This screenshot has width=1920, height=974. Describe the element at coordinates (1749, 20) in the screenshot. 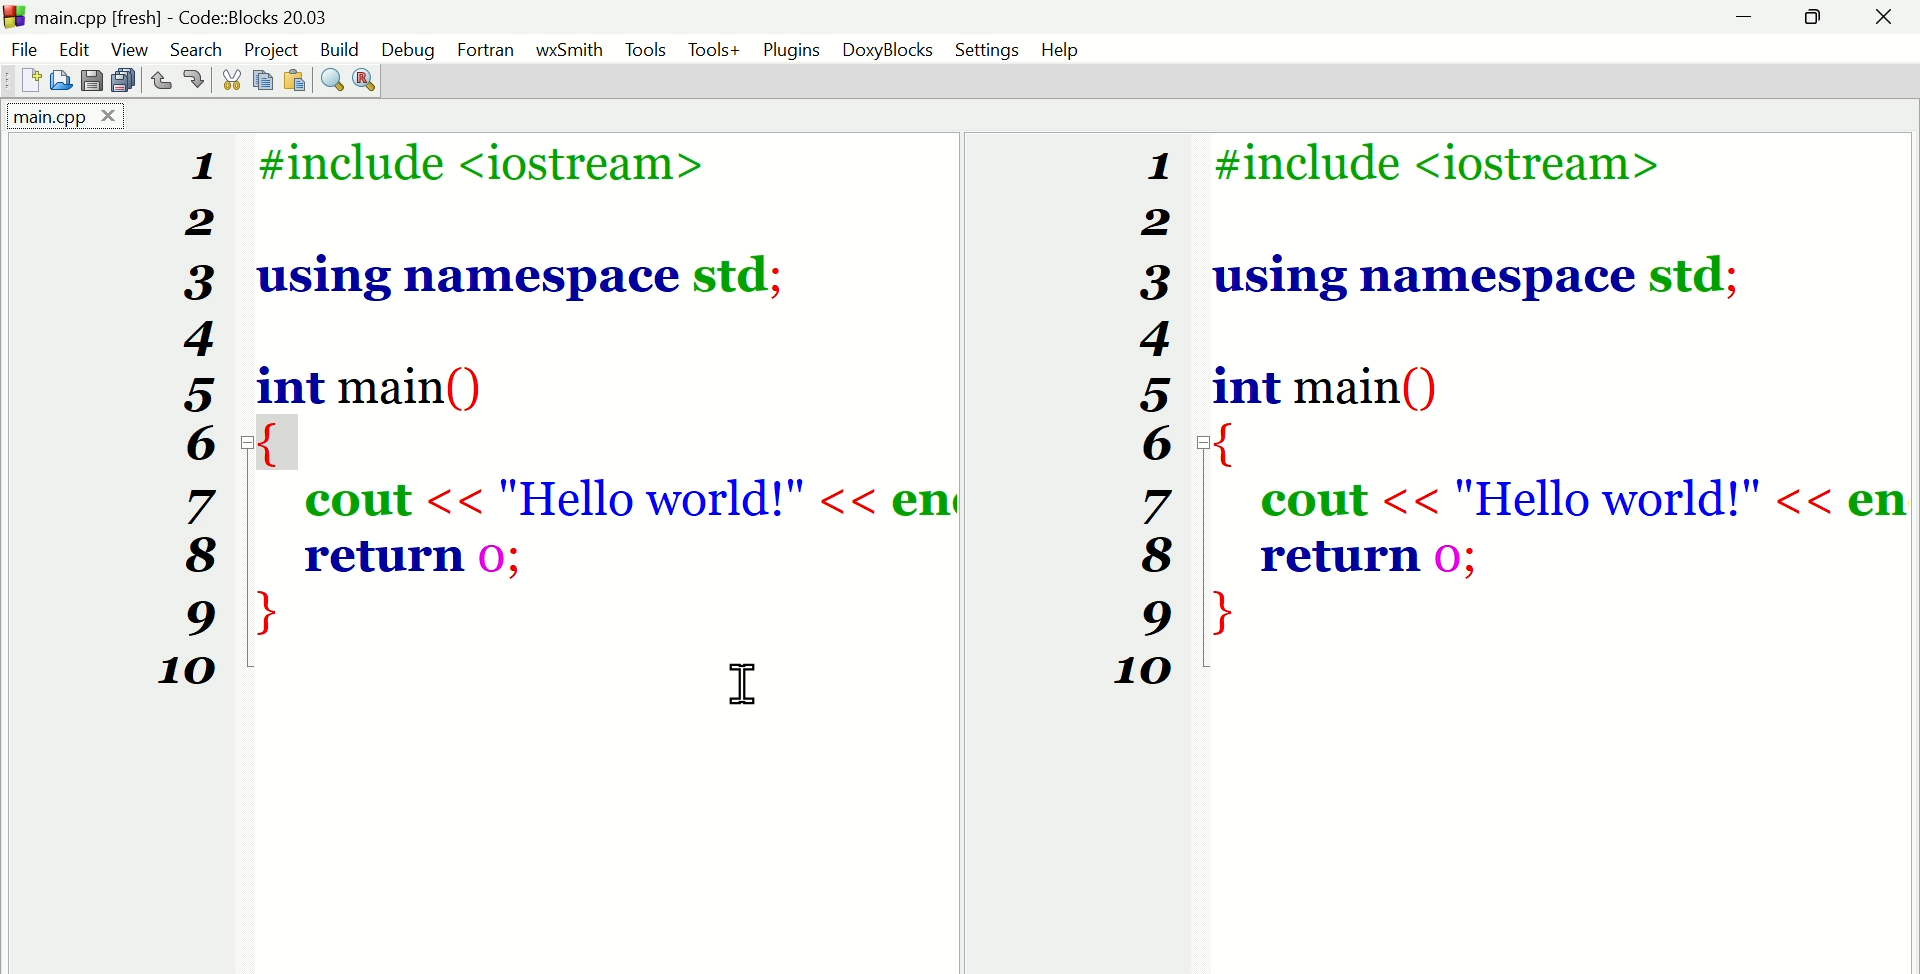

I see `minimise` at that location.